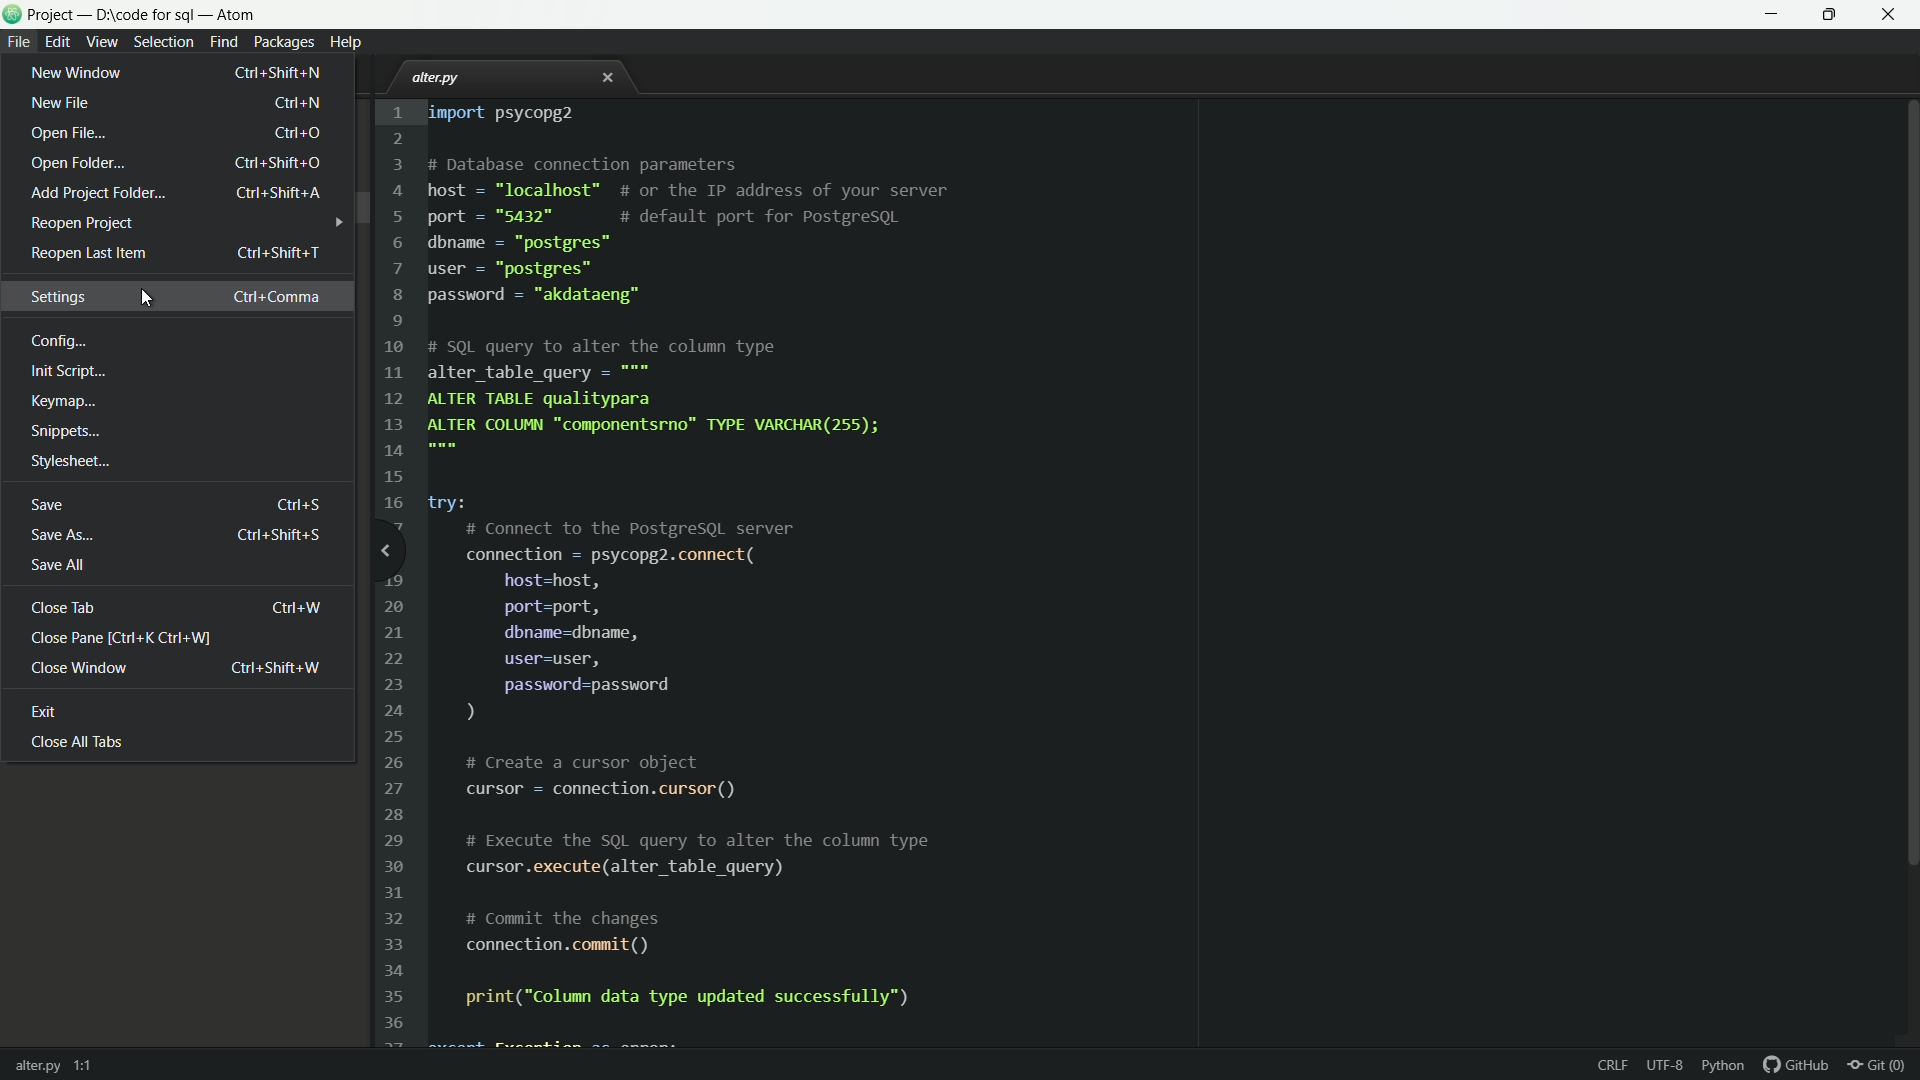 Image resolution: width=1920 pixels, height=1080 pixels. Describe the element at coordinates (45, 714) in the screenshot. I see `exit` at that location.